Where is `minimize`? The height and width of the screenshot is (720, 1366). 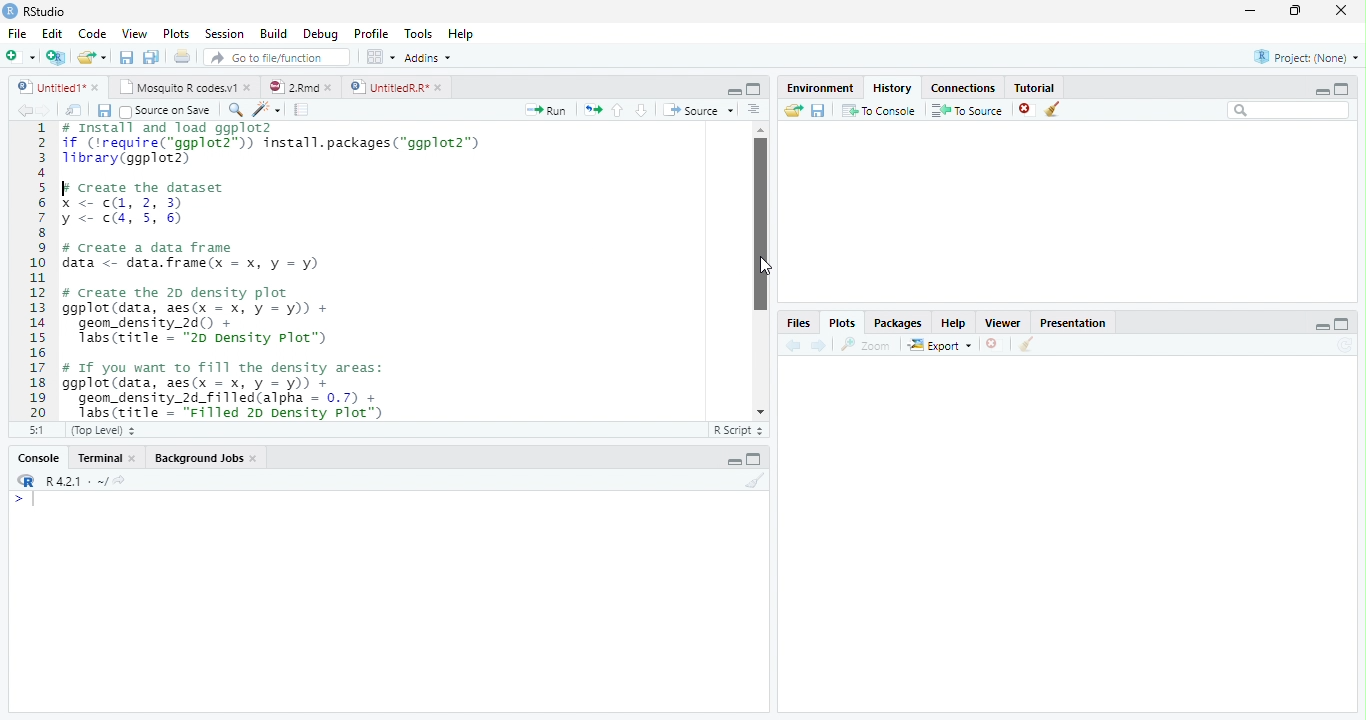 minimize is located at coordinates (735, 92).